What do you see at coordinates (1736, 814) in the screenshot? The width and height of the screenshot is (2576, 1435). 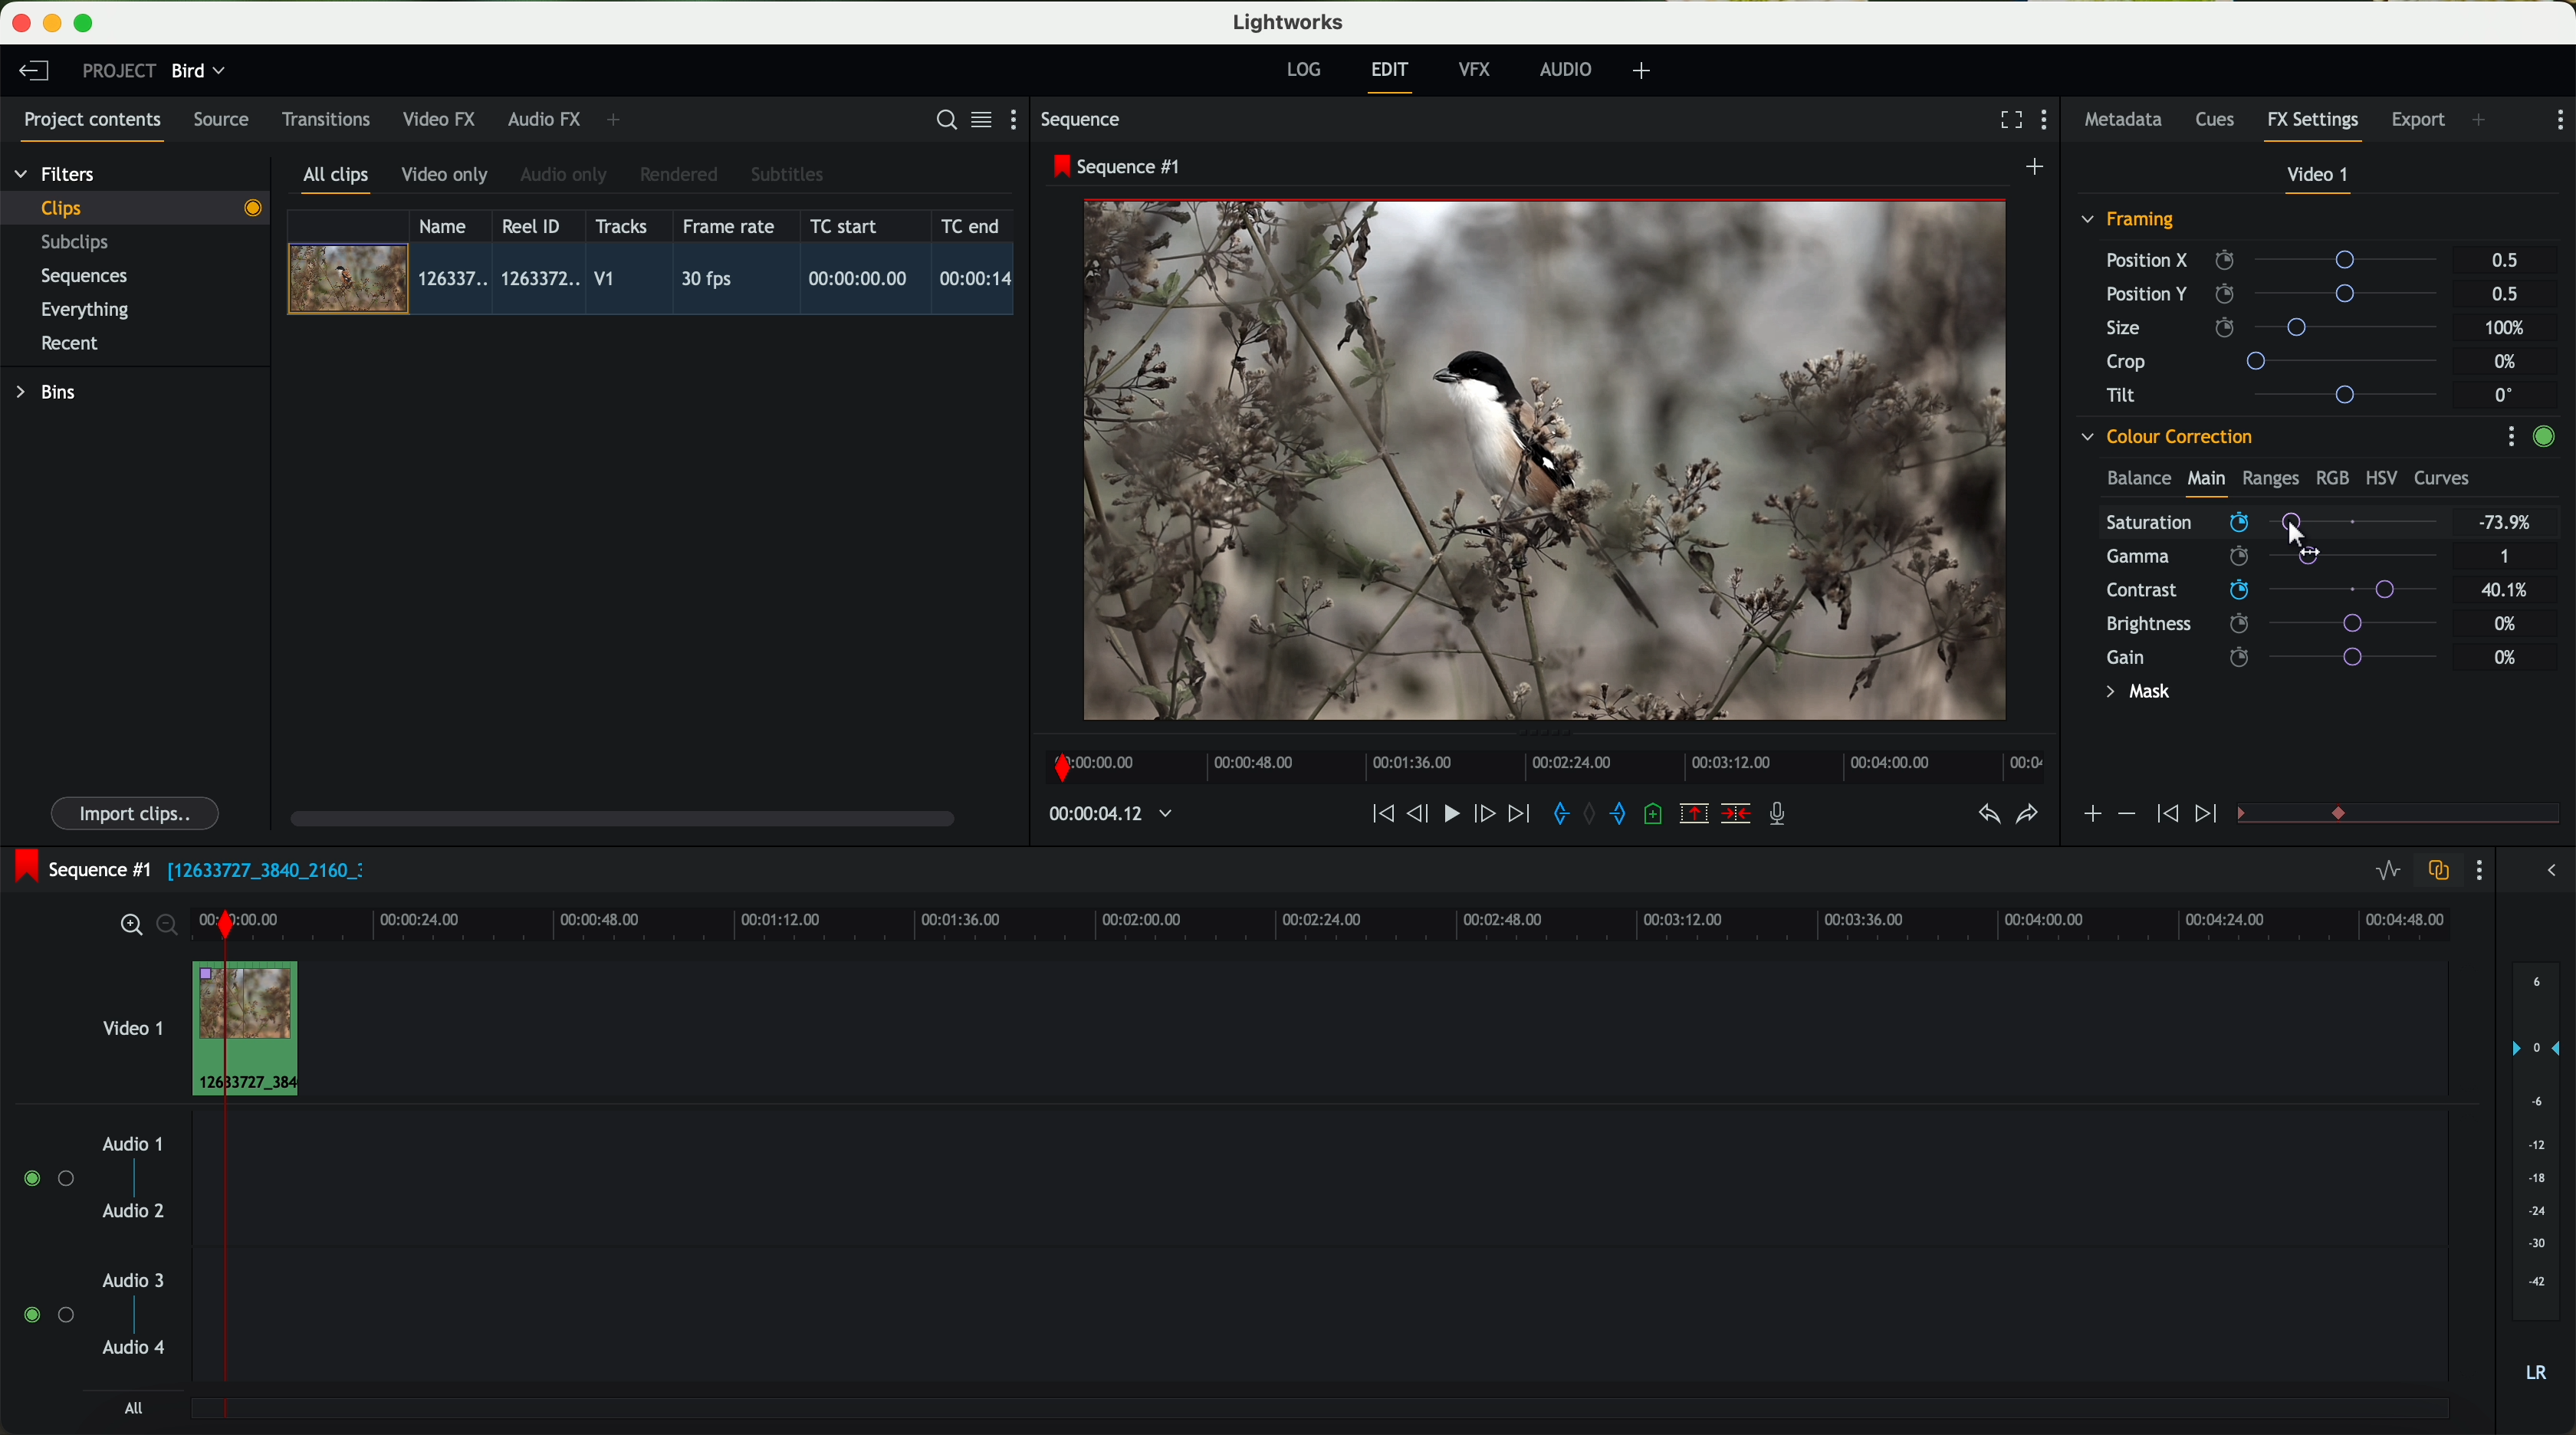 I see `delete/cut` at bounding box center [1736, 814].